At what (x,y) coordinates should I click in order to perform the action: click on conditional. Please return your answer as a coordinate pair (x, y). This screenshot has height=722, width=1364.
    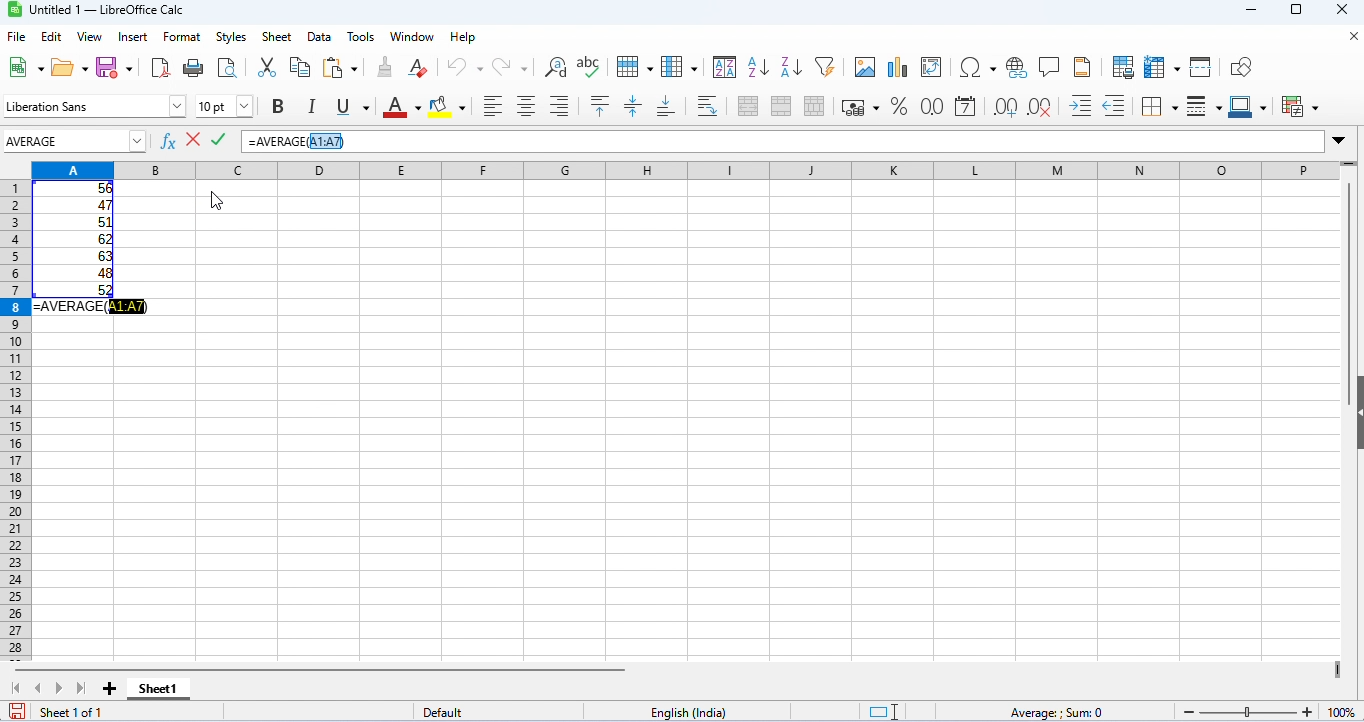
    Looking at the image, I should click on (1301, 106).